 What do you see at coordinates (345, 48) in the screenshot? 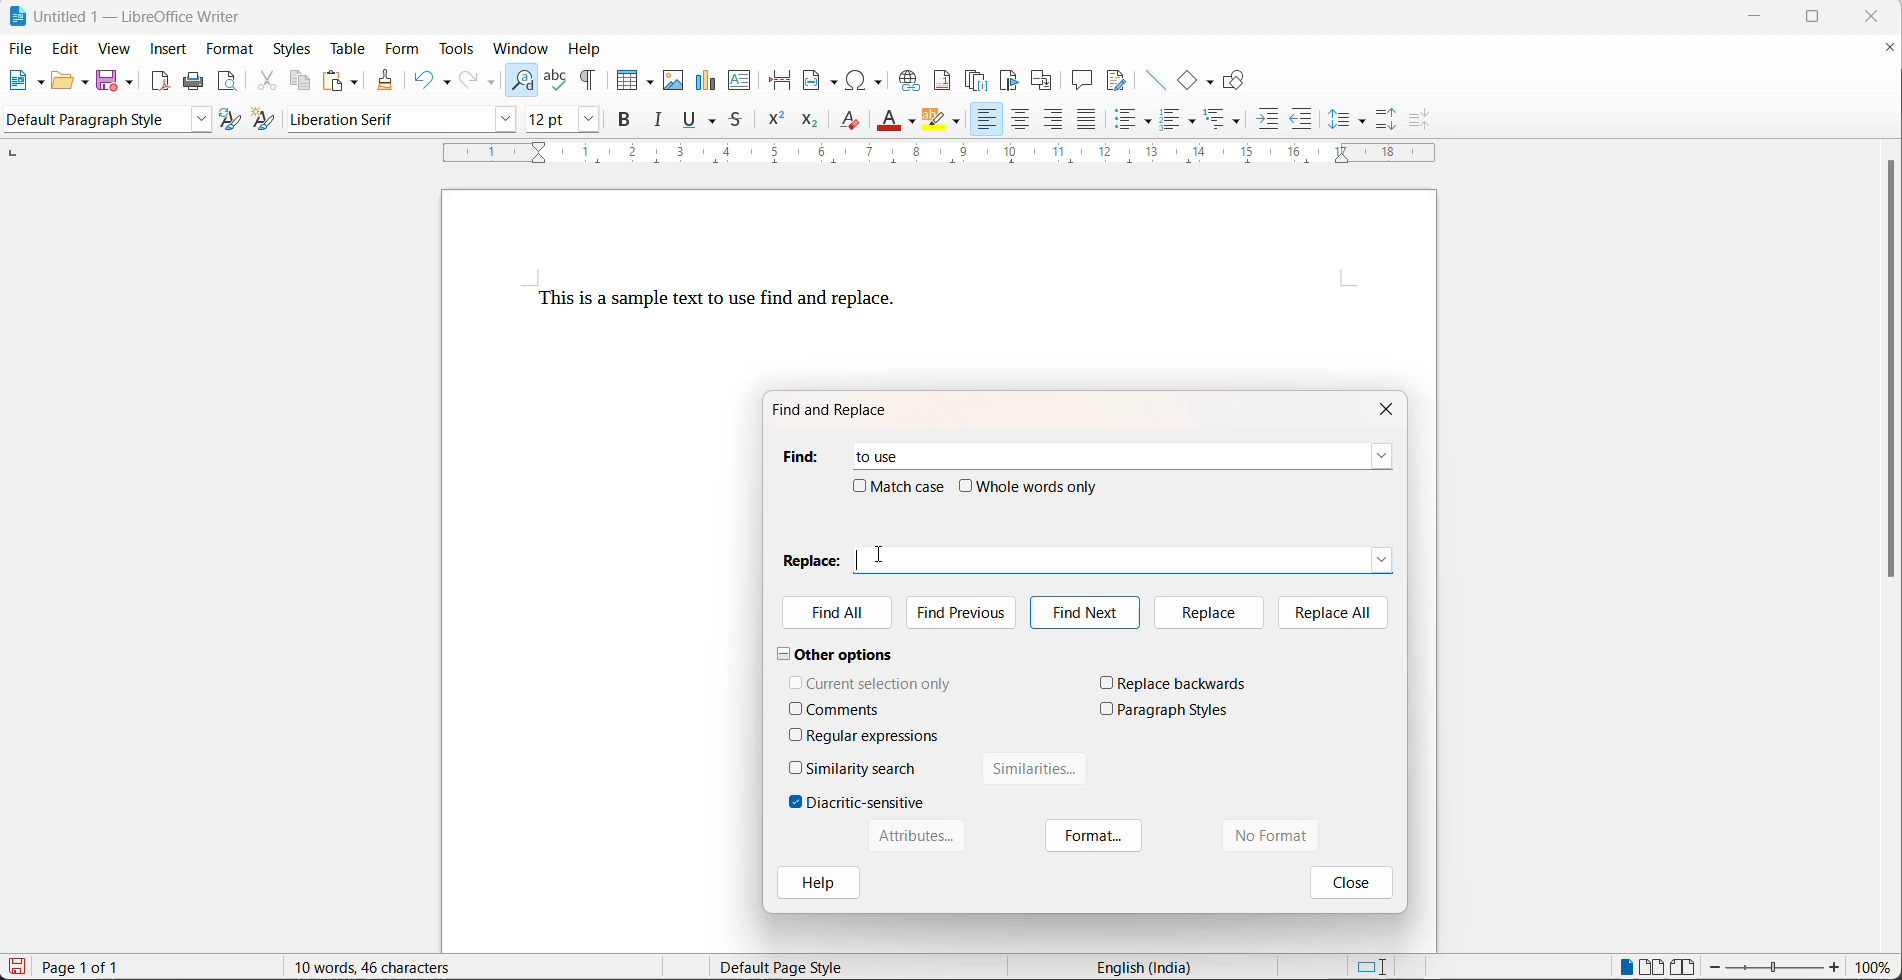
I see `table` at bounding box center [345, 48].